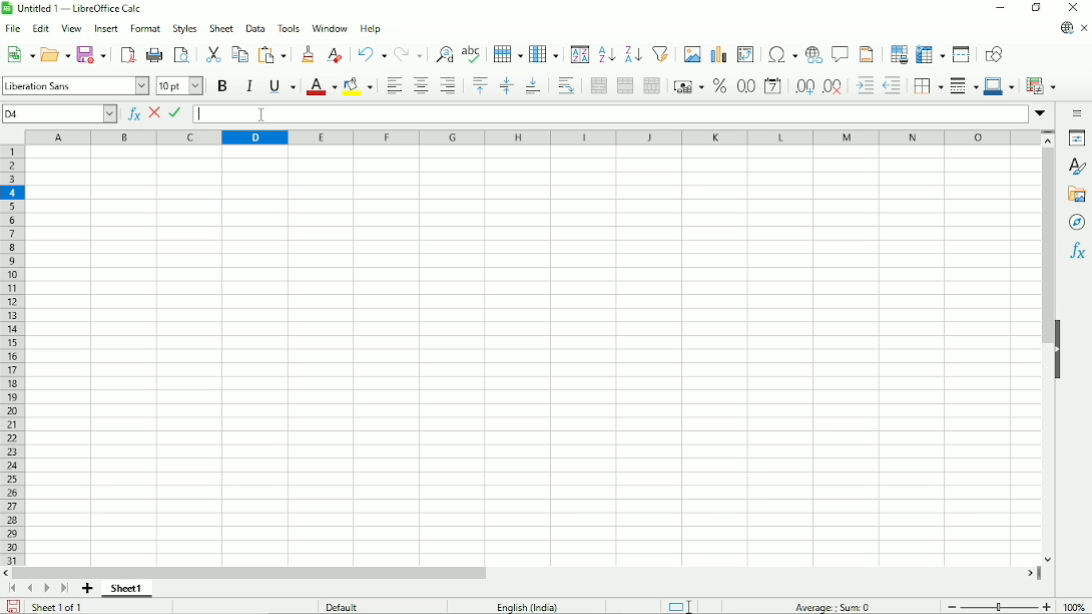  I want to click on Sheet 1, so click(127, 590).